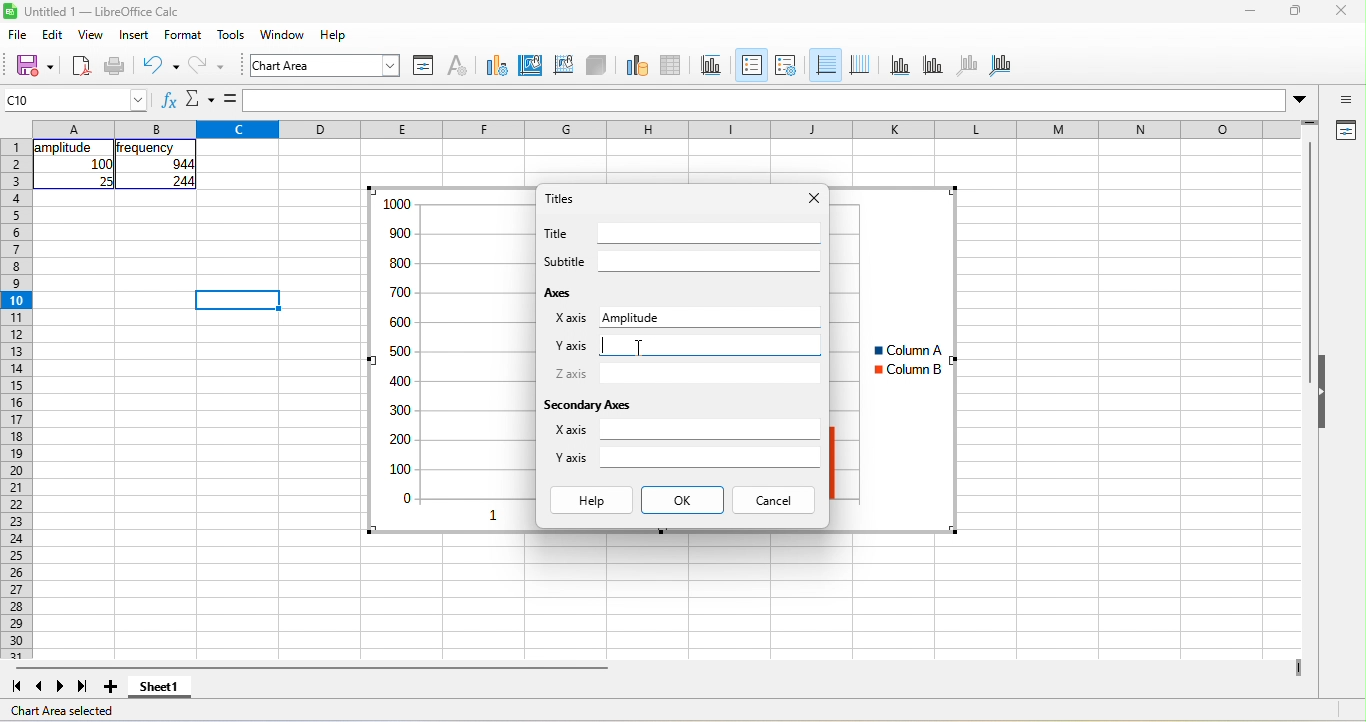 This screenshot has width=1366, height=722. What do you see at coordinates (710, 457) in the screenshot?
I see `Input for secondary y axis` at bounding box center [710, 457].